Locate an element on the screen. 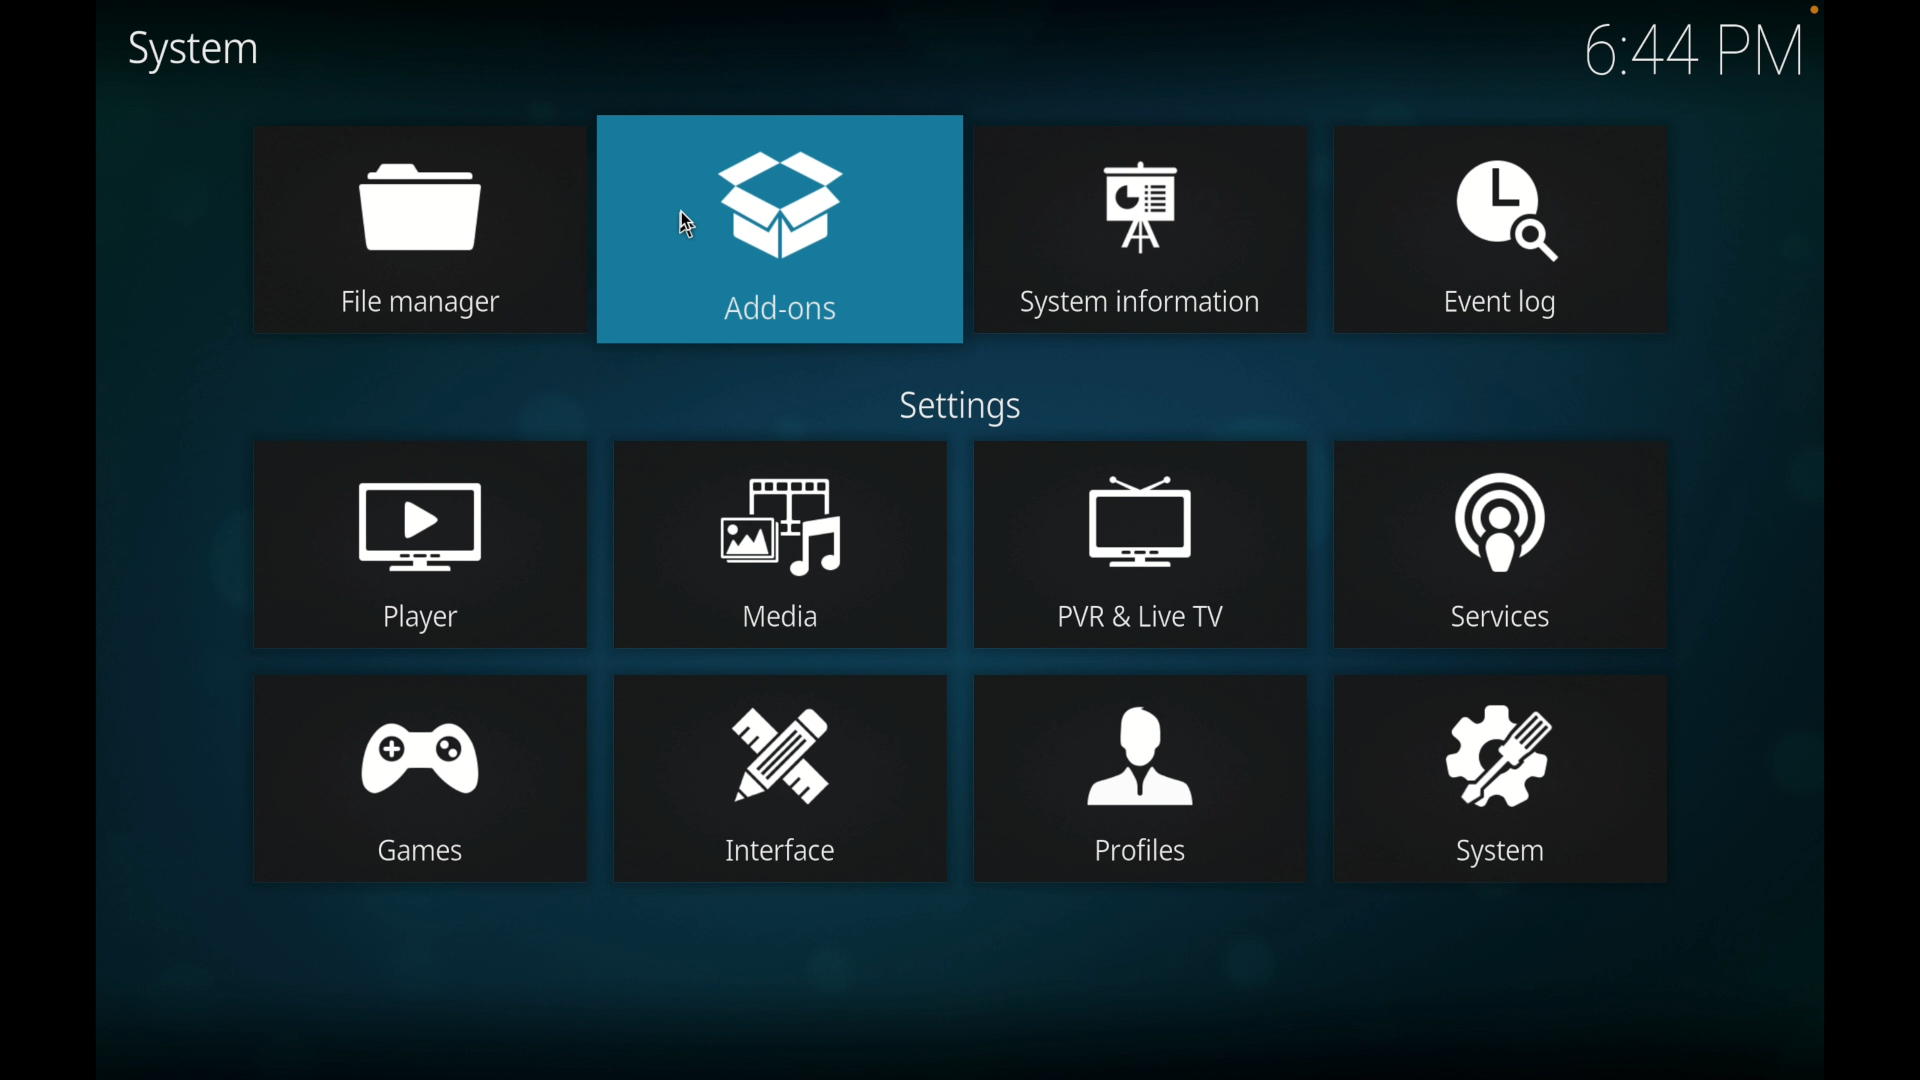 Image resolution: width=1920 pixels, height=1080 pixels. event log is located at coordinates (1500, 229).